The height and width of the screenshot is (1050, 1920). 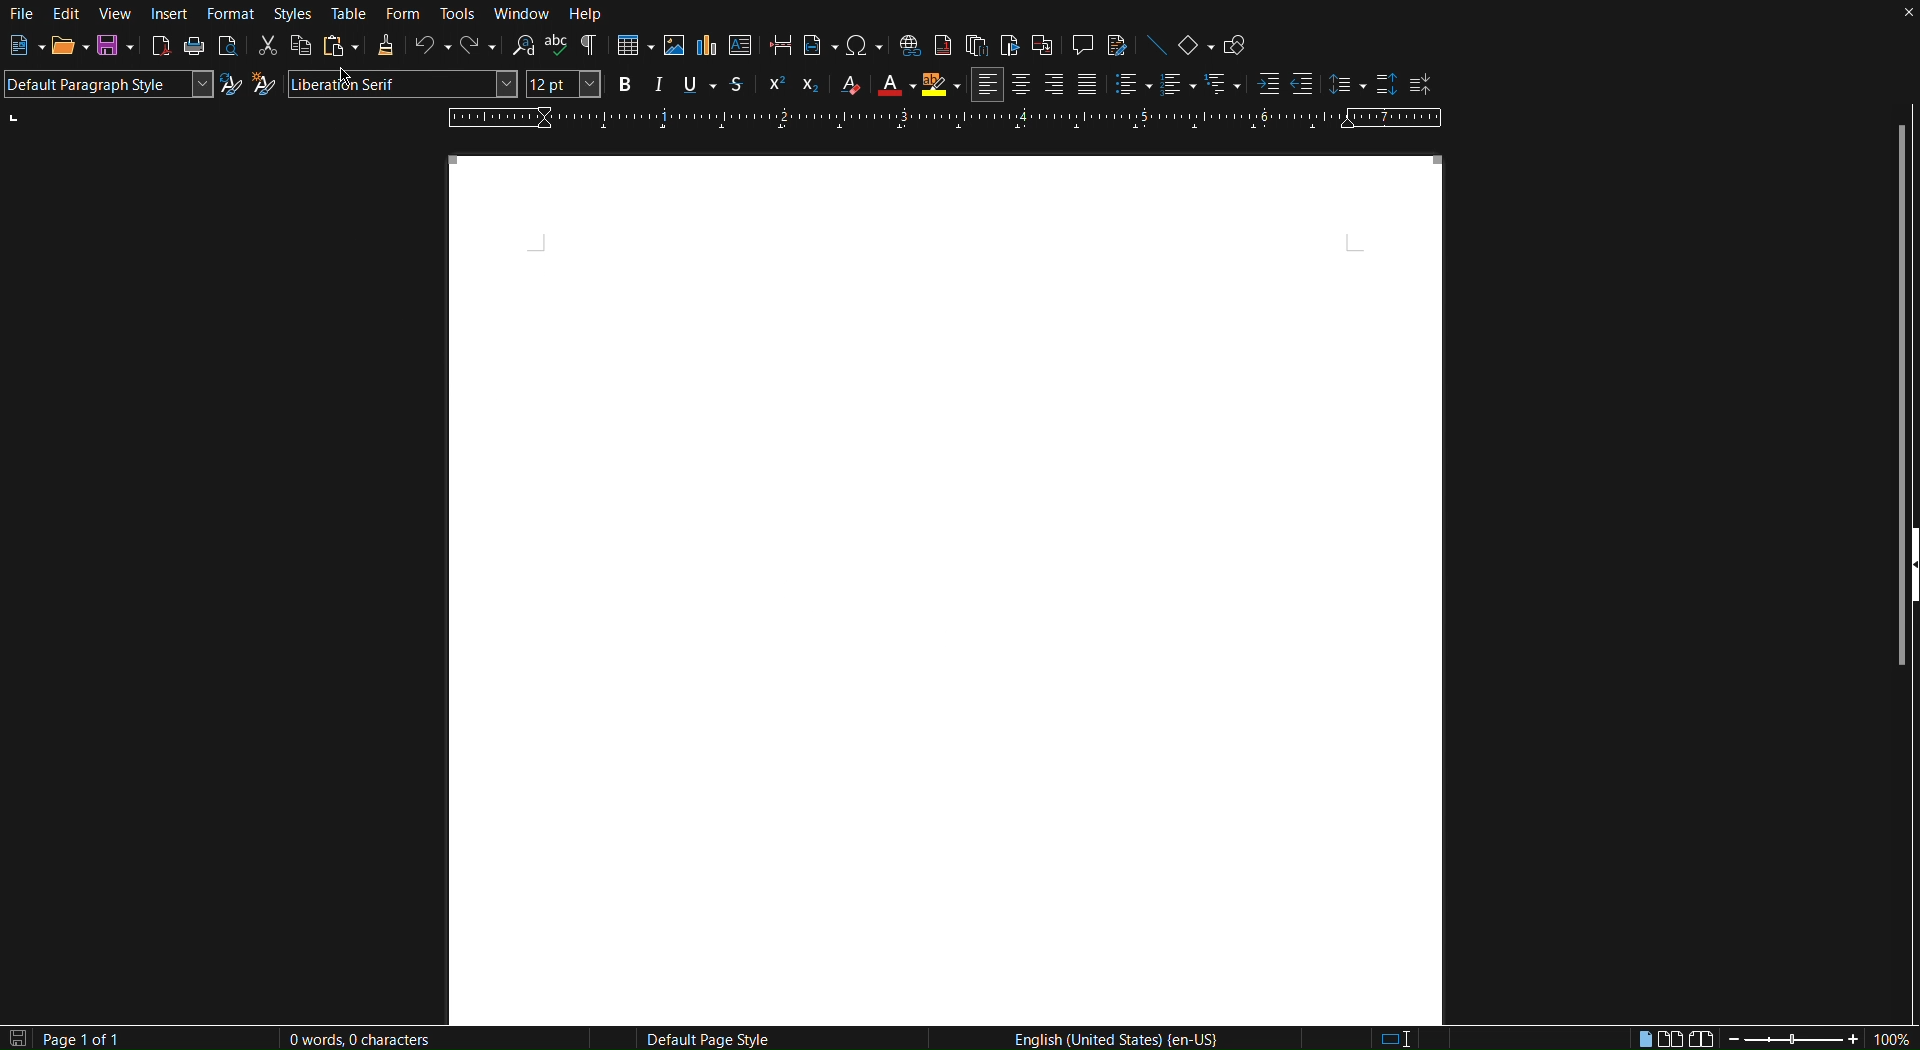 I want to click on Default Paragraph Style, so click(x=104, y=84).